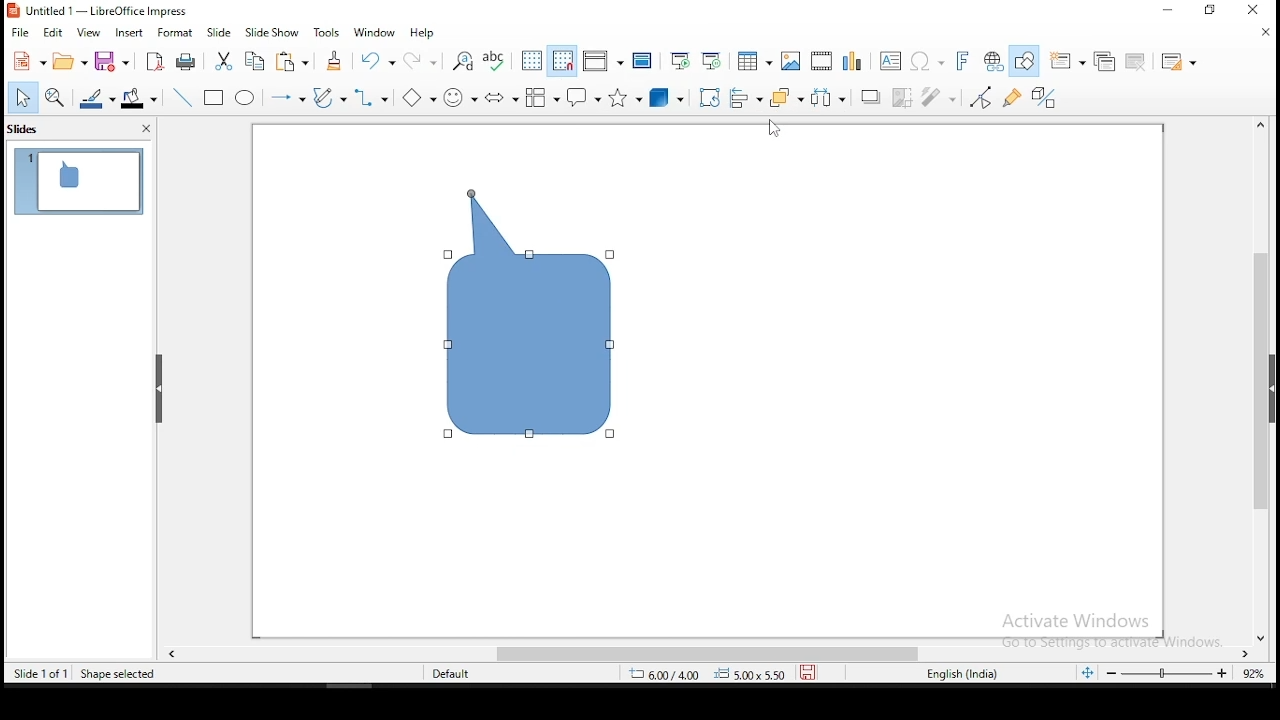 This screenshot has height=720, width=1280. Describe the element at coordinates (531, 316) in the screenshot. I see `shape` at that location.